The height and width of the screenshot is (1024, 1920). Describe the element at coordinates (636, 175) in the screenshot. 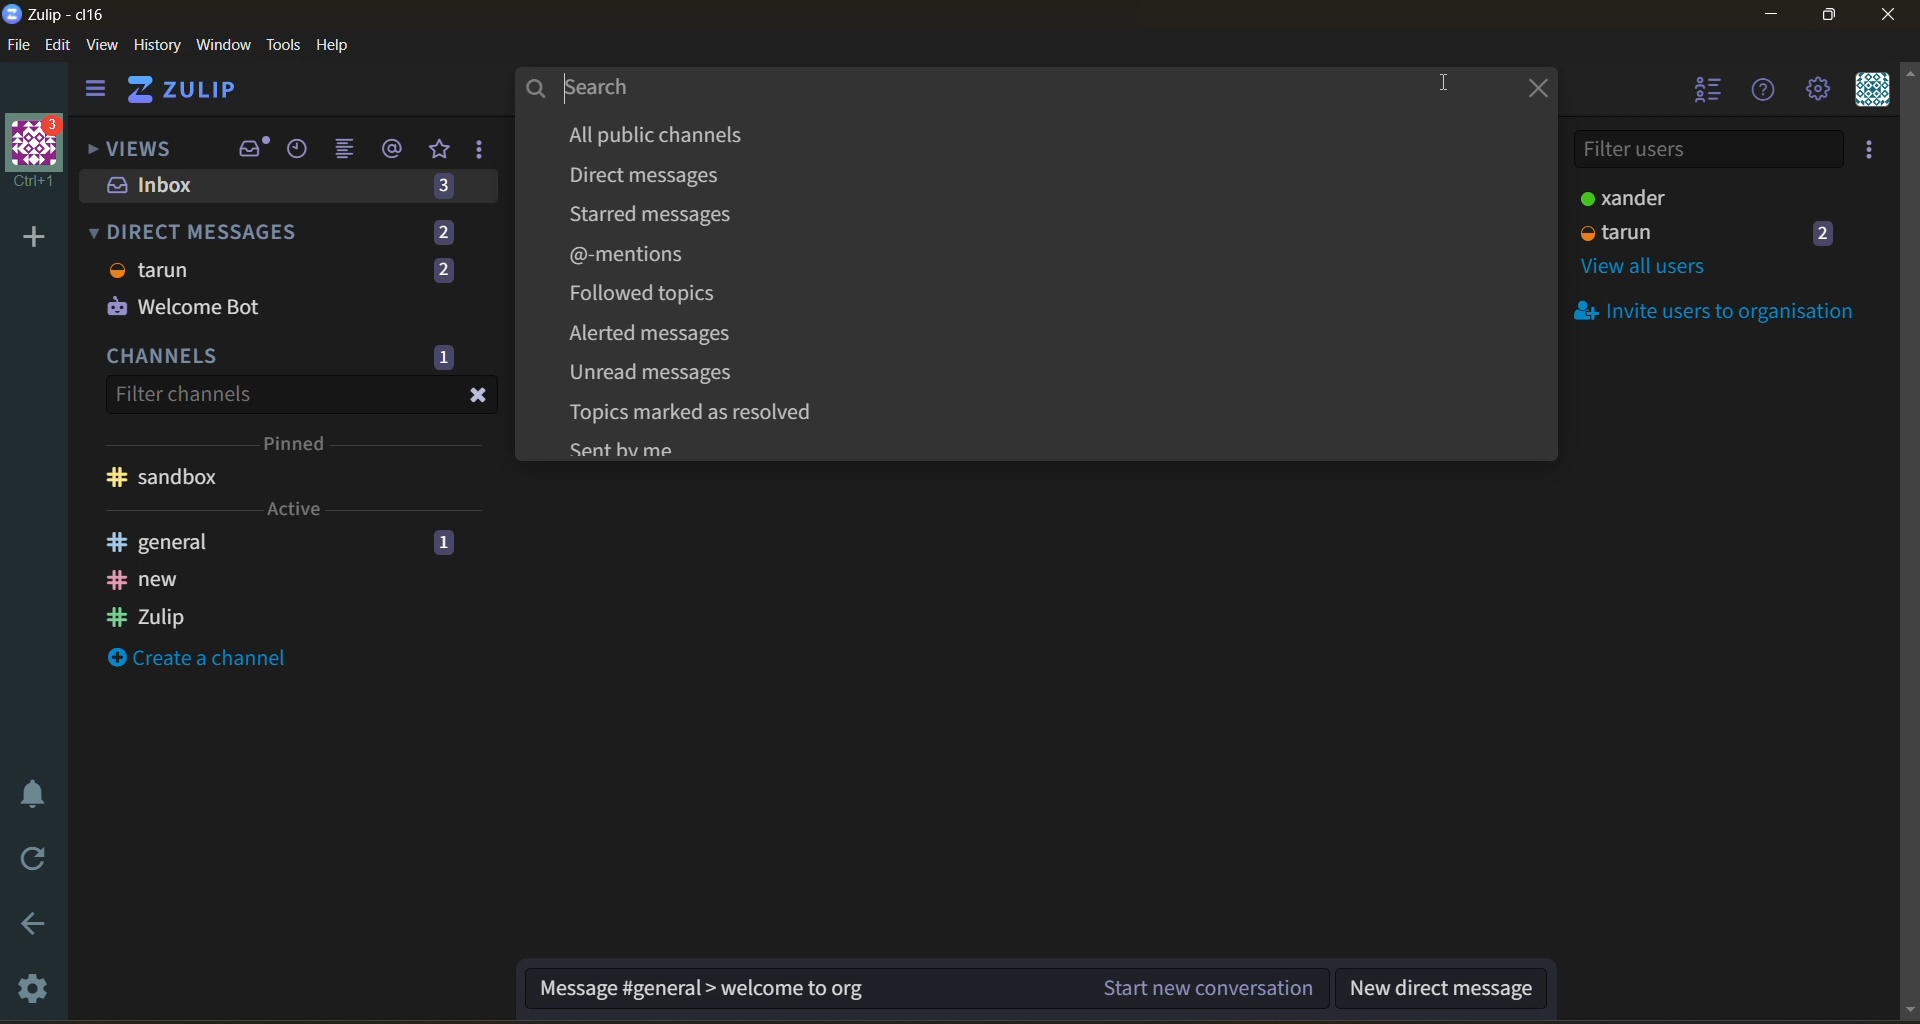

I see `Direct messages` at that location.